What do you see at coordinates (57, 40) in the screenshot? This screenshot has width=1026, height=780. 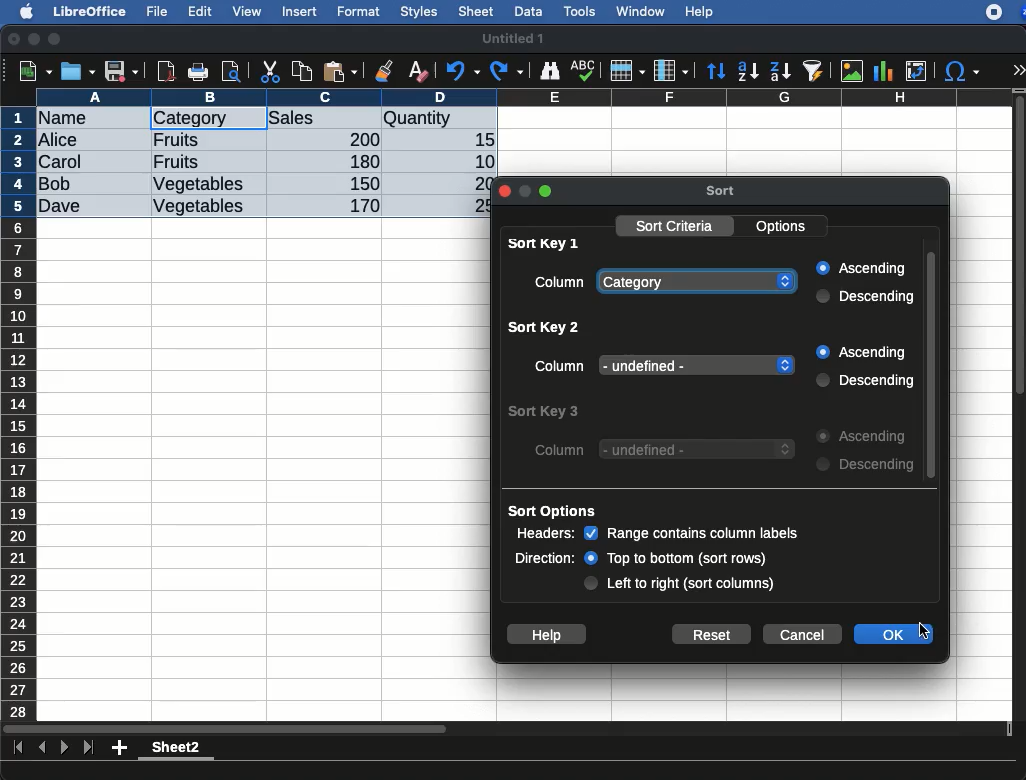 I see `maximize` at bounding box center [57, 40].